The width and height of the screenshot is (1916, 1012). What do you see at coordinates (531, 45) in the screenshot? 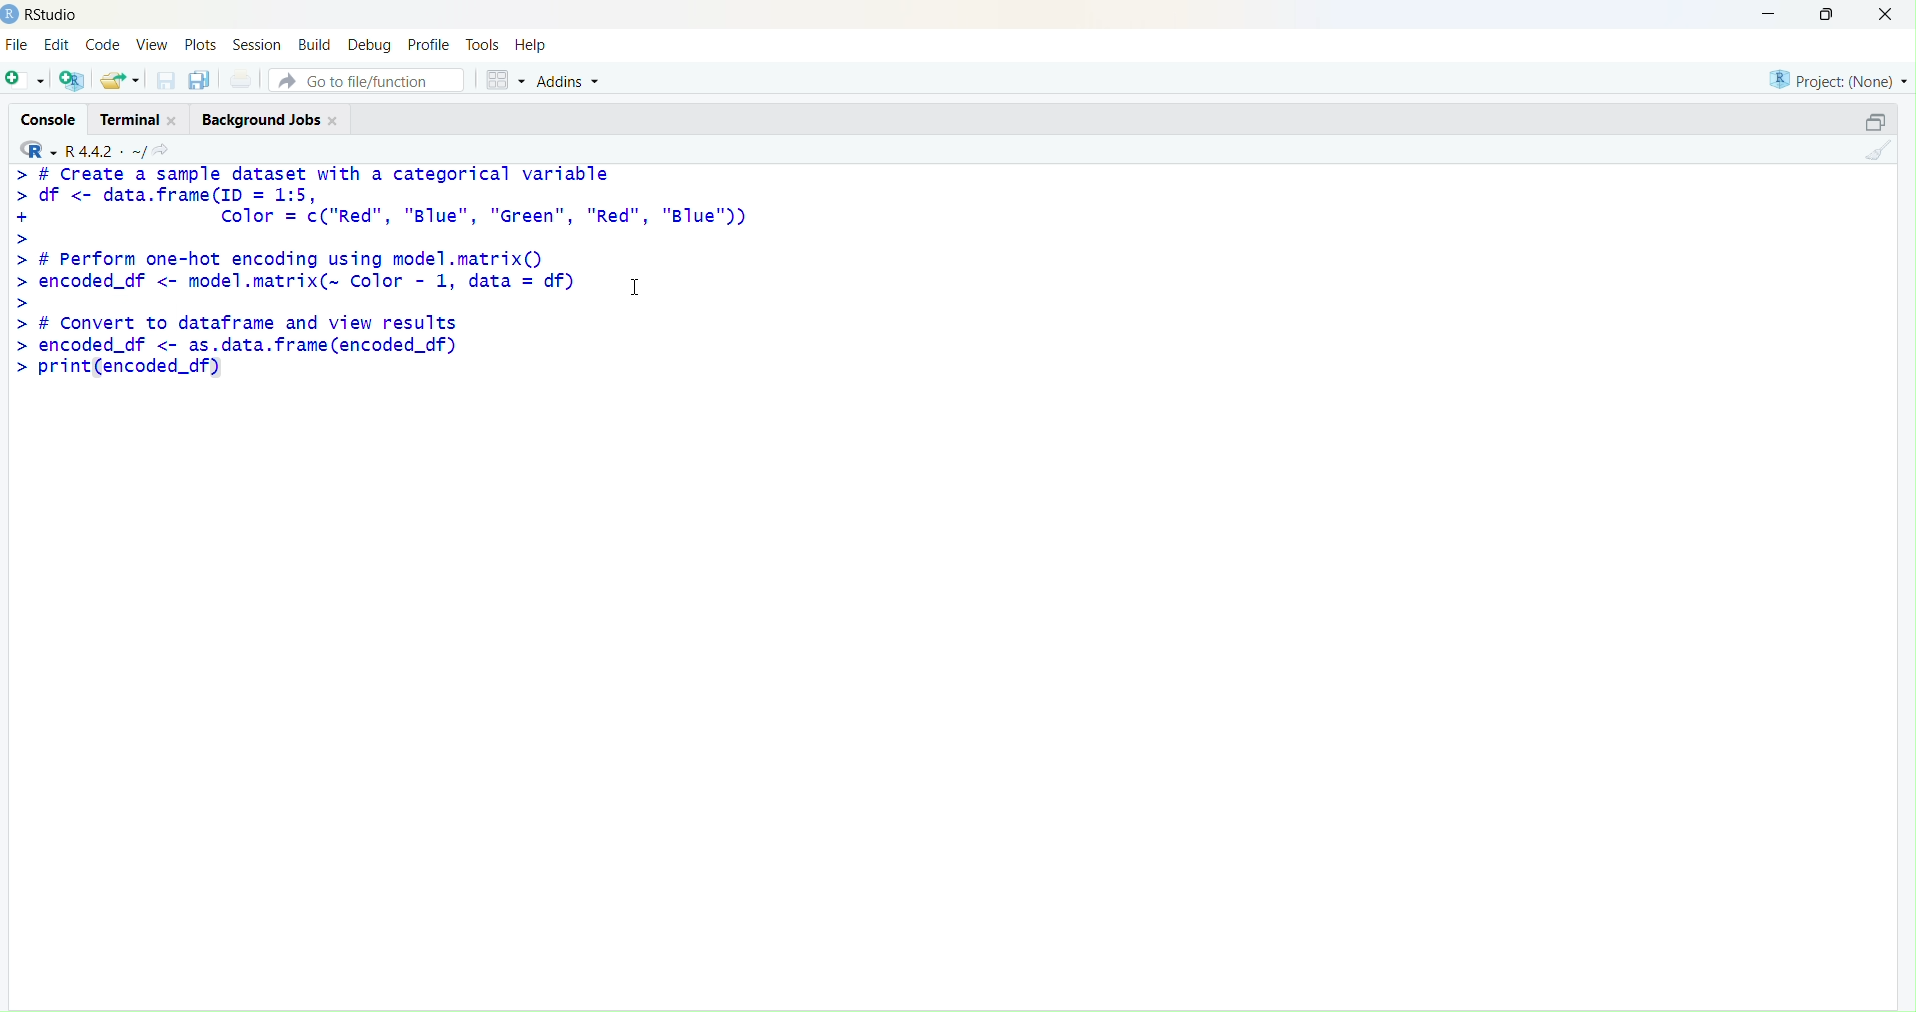
I see `help` at bounding box center [531, 45].